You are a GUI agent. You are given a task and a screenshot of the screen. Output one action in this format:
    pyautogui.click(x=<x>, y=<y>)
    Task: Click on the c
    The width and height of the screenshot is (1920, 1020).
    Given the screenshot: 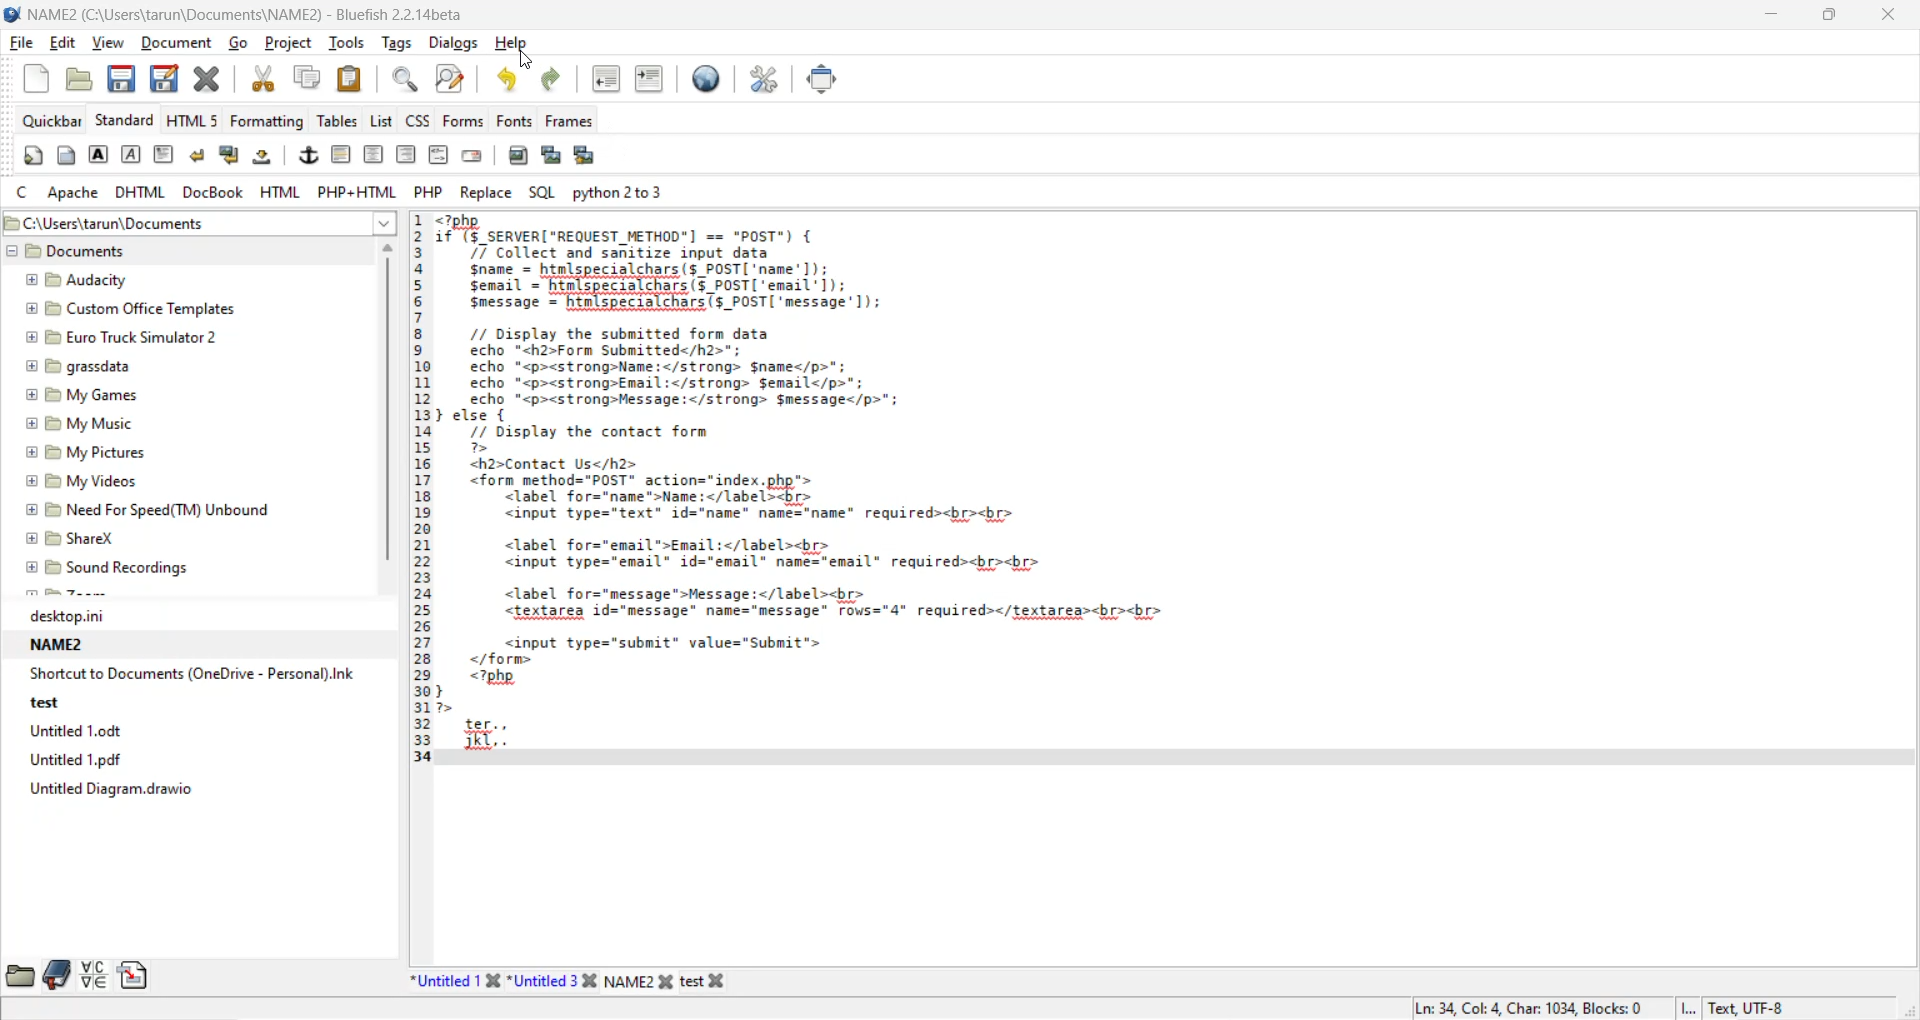 What is the action you would take?
    pyautogui.click(x=24, y=189)
    